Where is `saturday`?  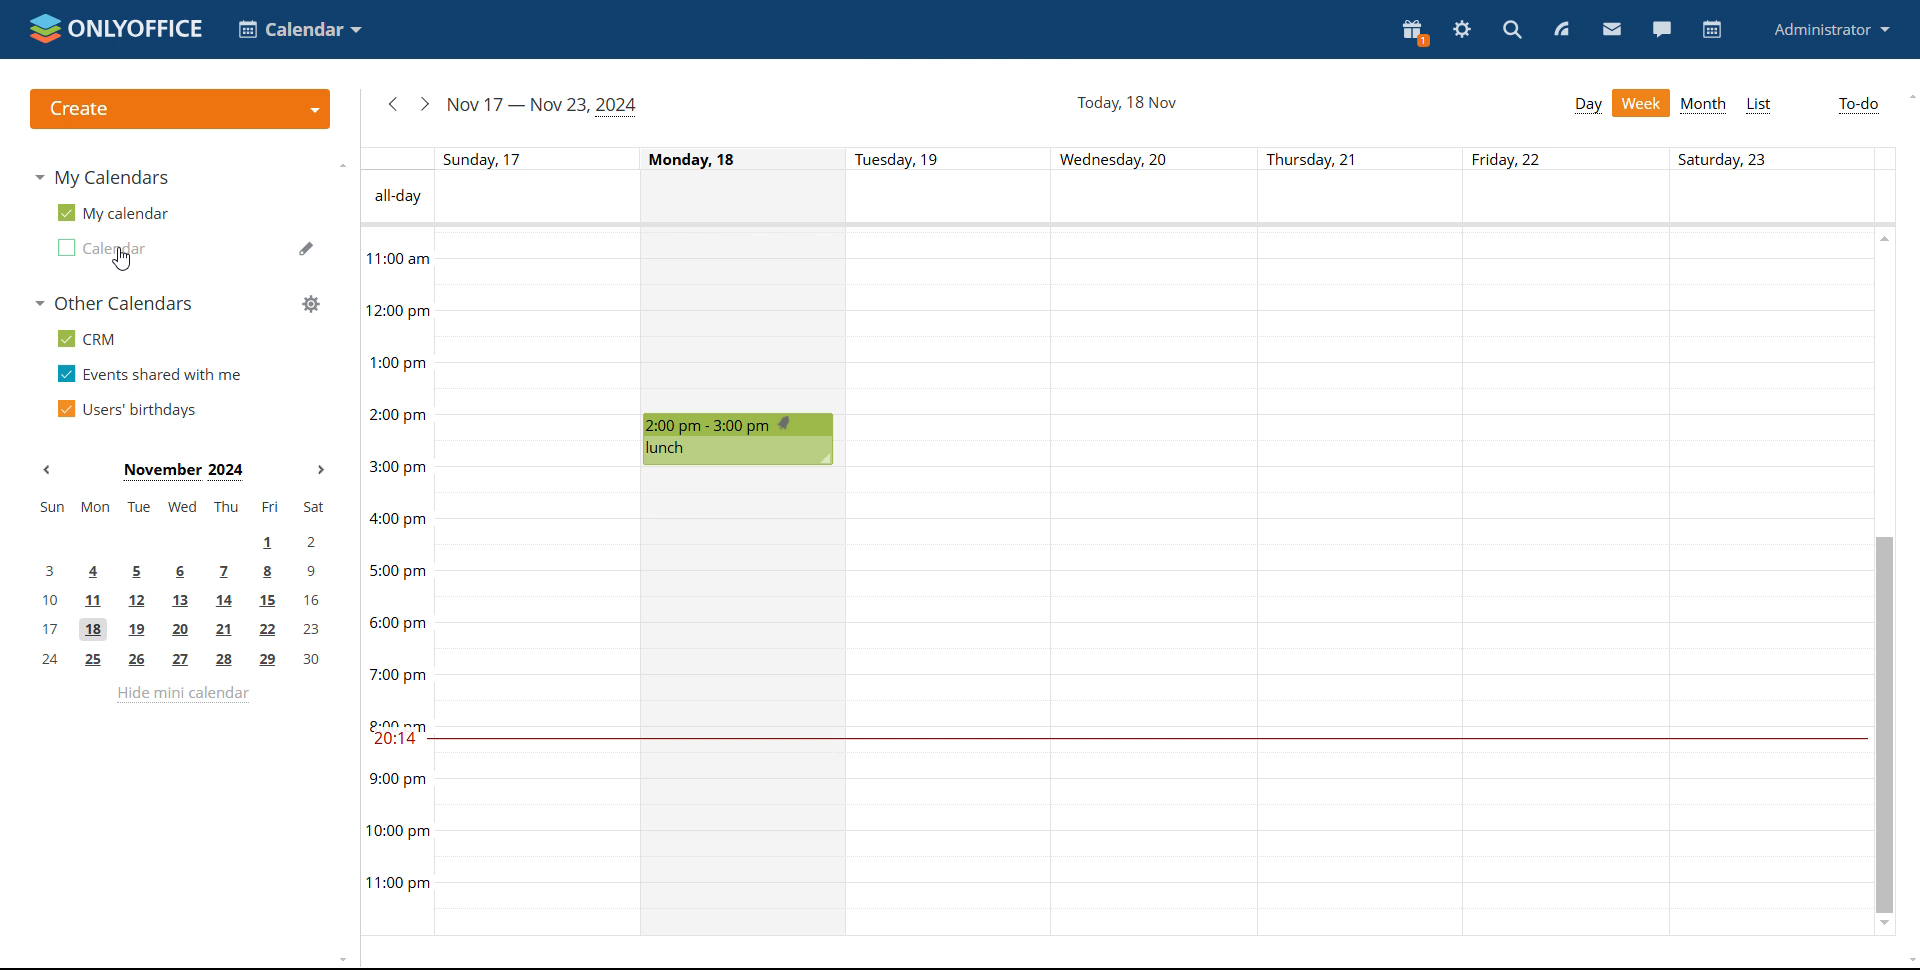
saturday is located at coordinates (1769, 583).